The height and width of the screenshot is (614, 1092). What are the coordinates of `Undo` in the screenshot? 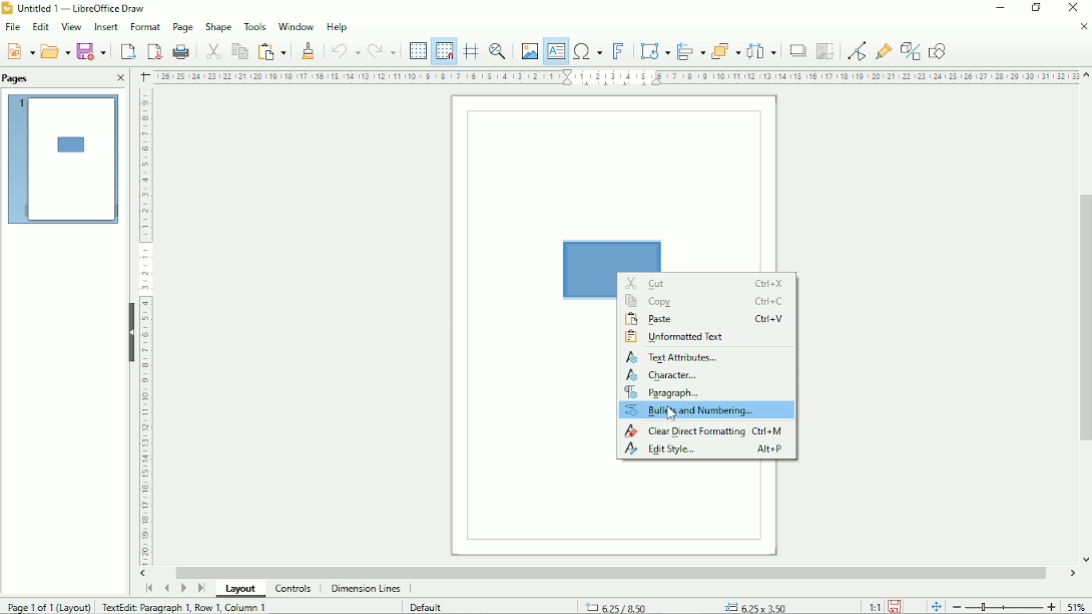 It's located at (344, 49).